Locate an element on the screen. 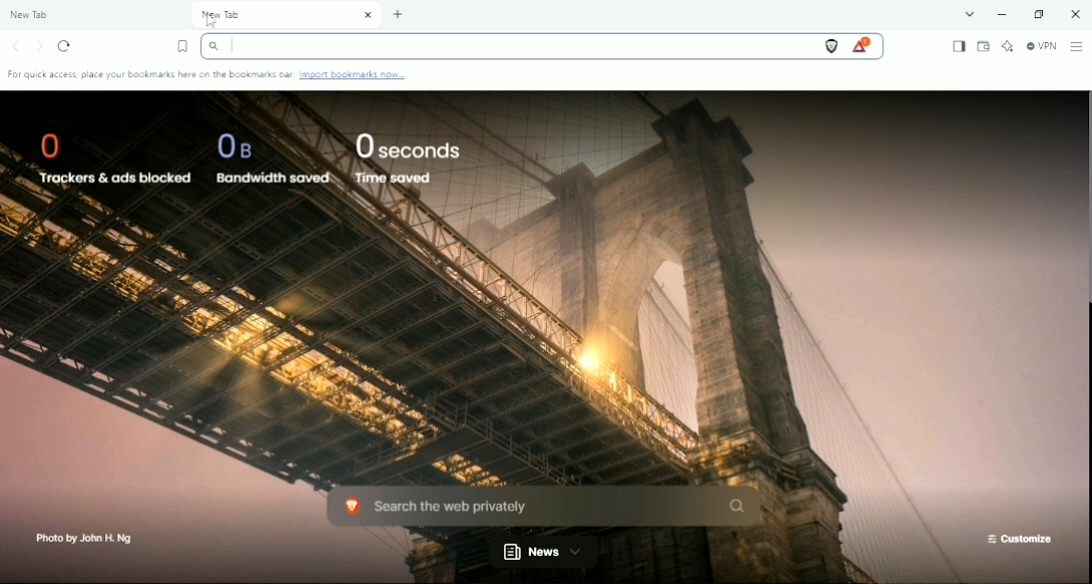  Search bar is located at coordinates (506, 47).